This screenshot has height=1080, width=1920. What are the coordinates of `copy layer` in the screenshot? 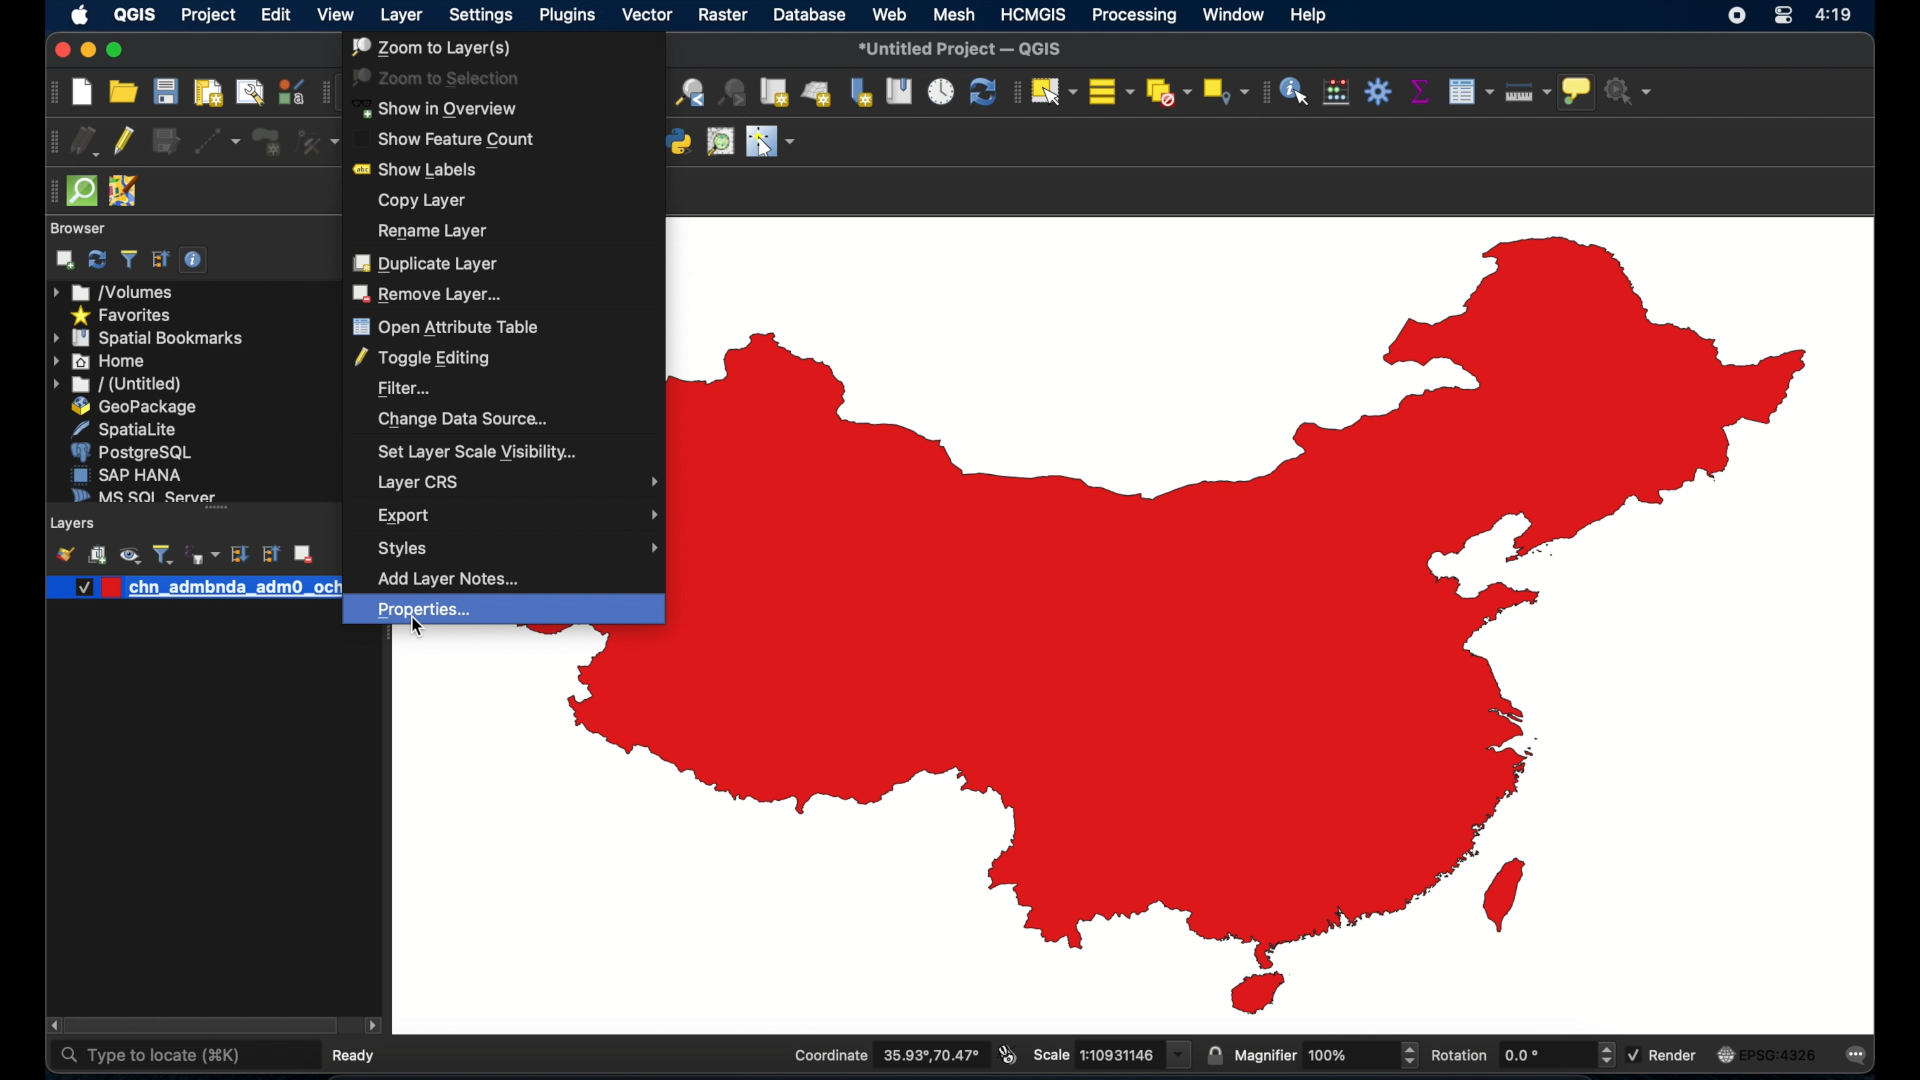 It's located at (422, 199).